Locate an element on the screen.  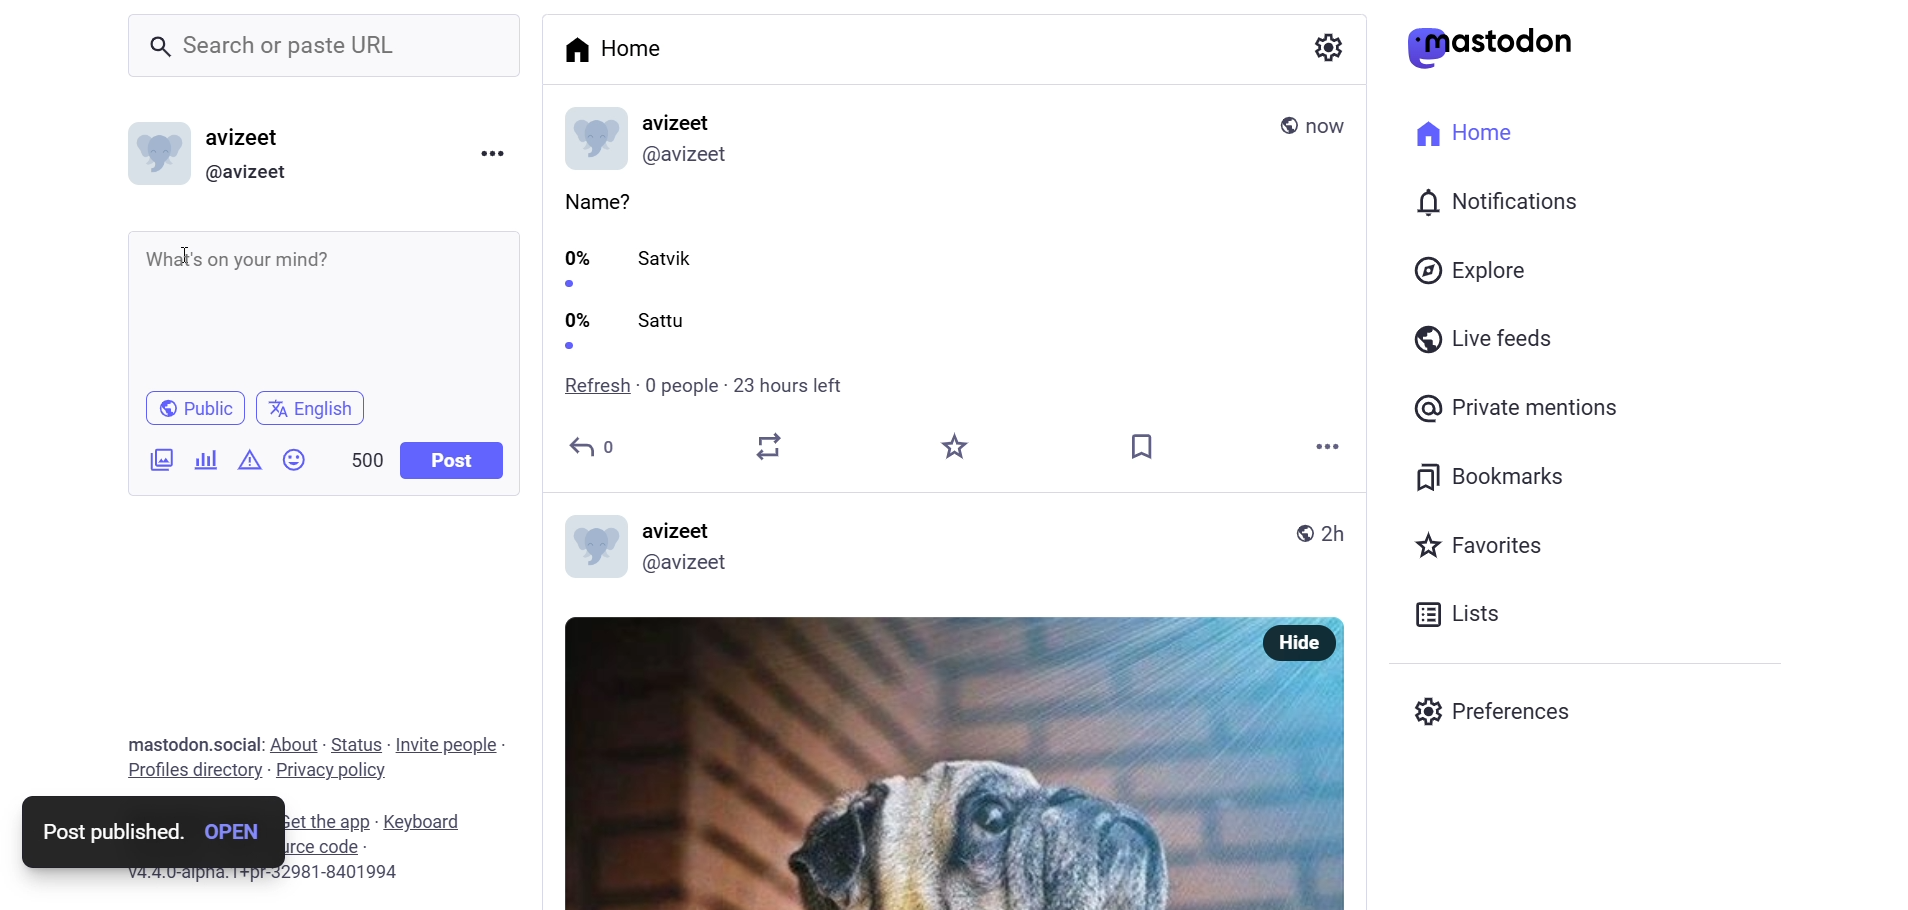
percentage is located at coordinates (576, 297).